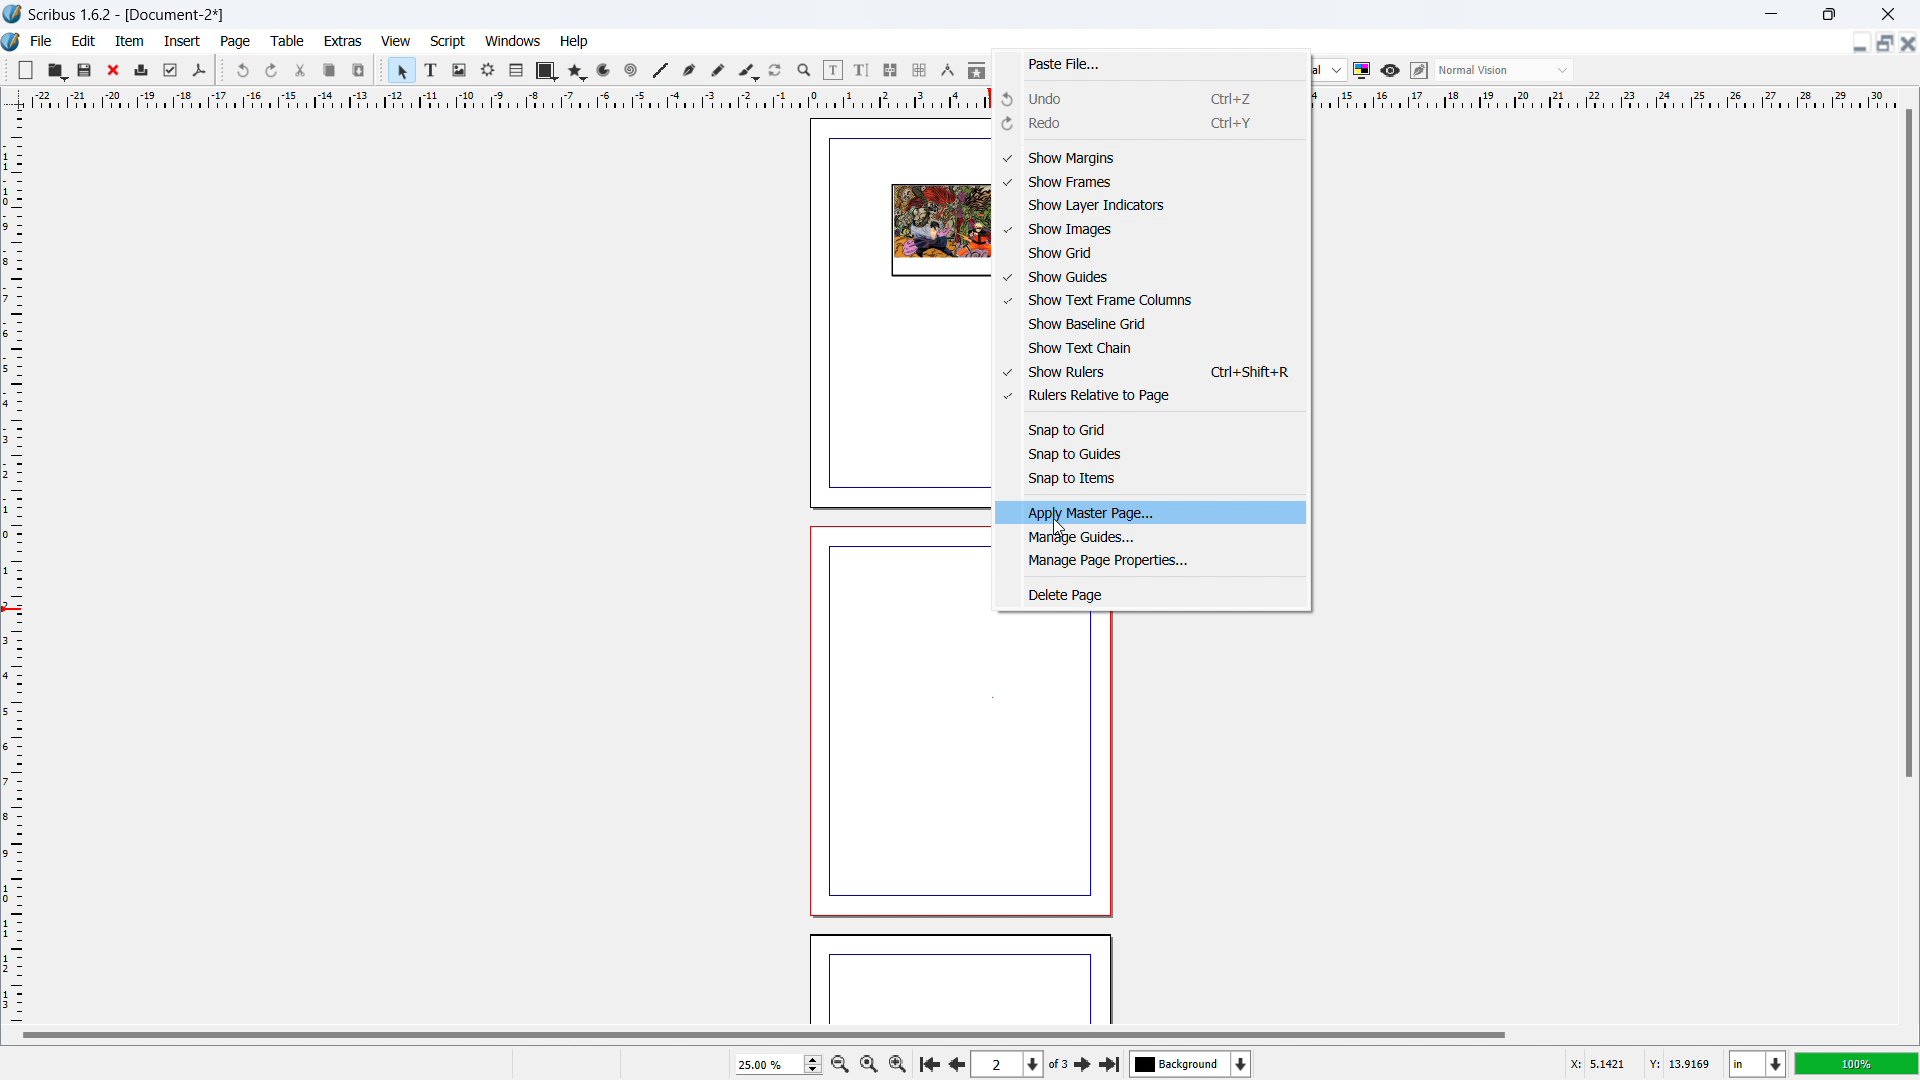 The width and height of the screenshot is (1920, 1080). What do you see at coordinates (1150, 158) in the screenshot?
I see `show margins toggle` at bounding box center [1150, 158].